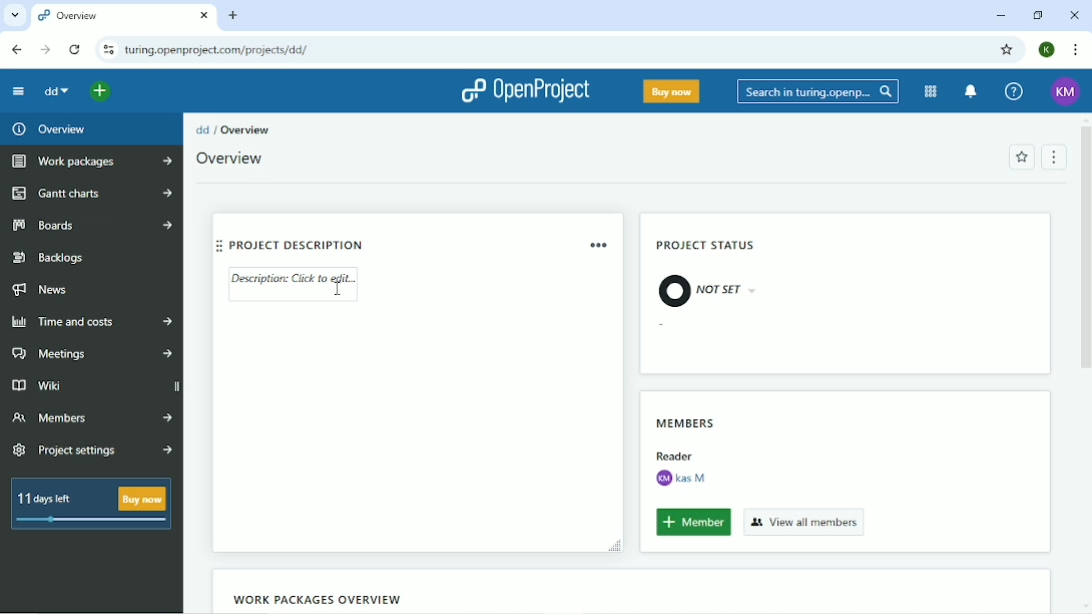  I want to click on dd, so click(202, 129).